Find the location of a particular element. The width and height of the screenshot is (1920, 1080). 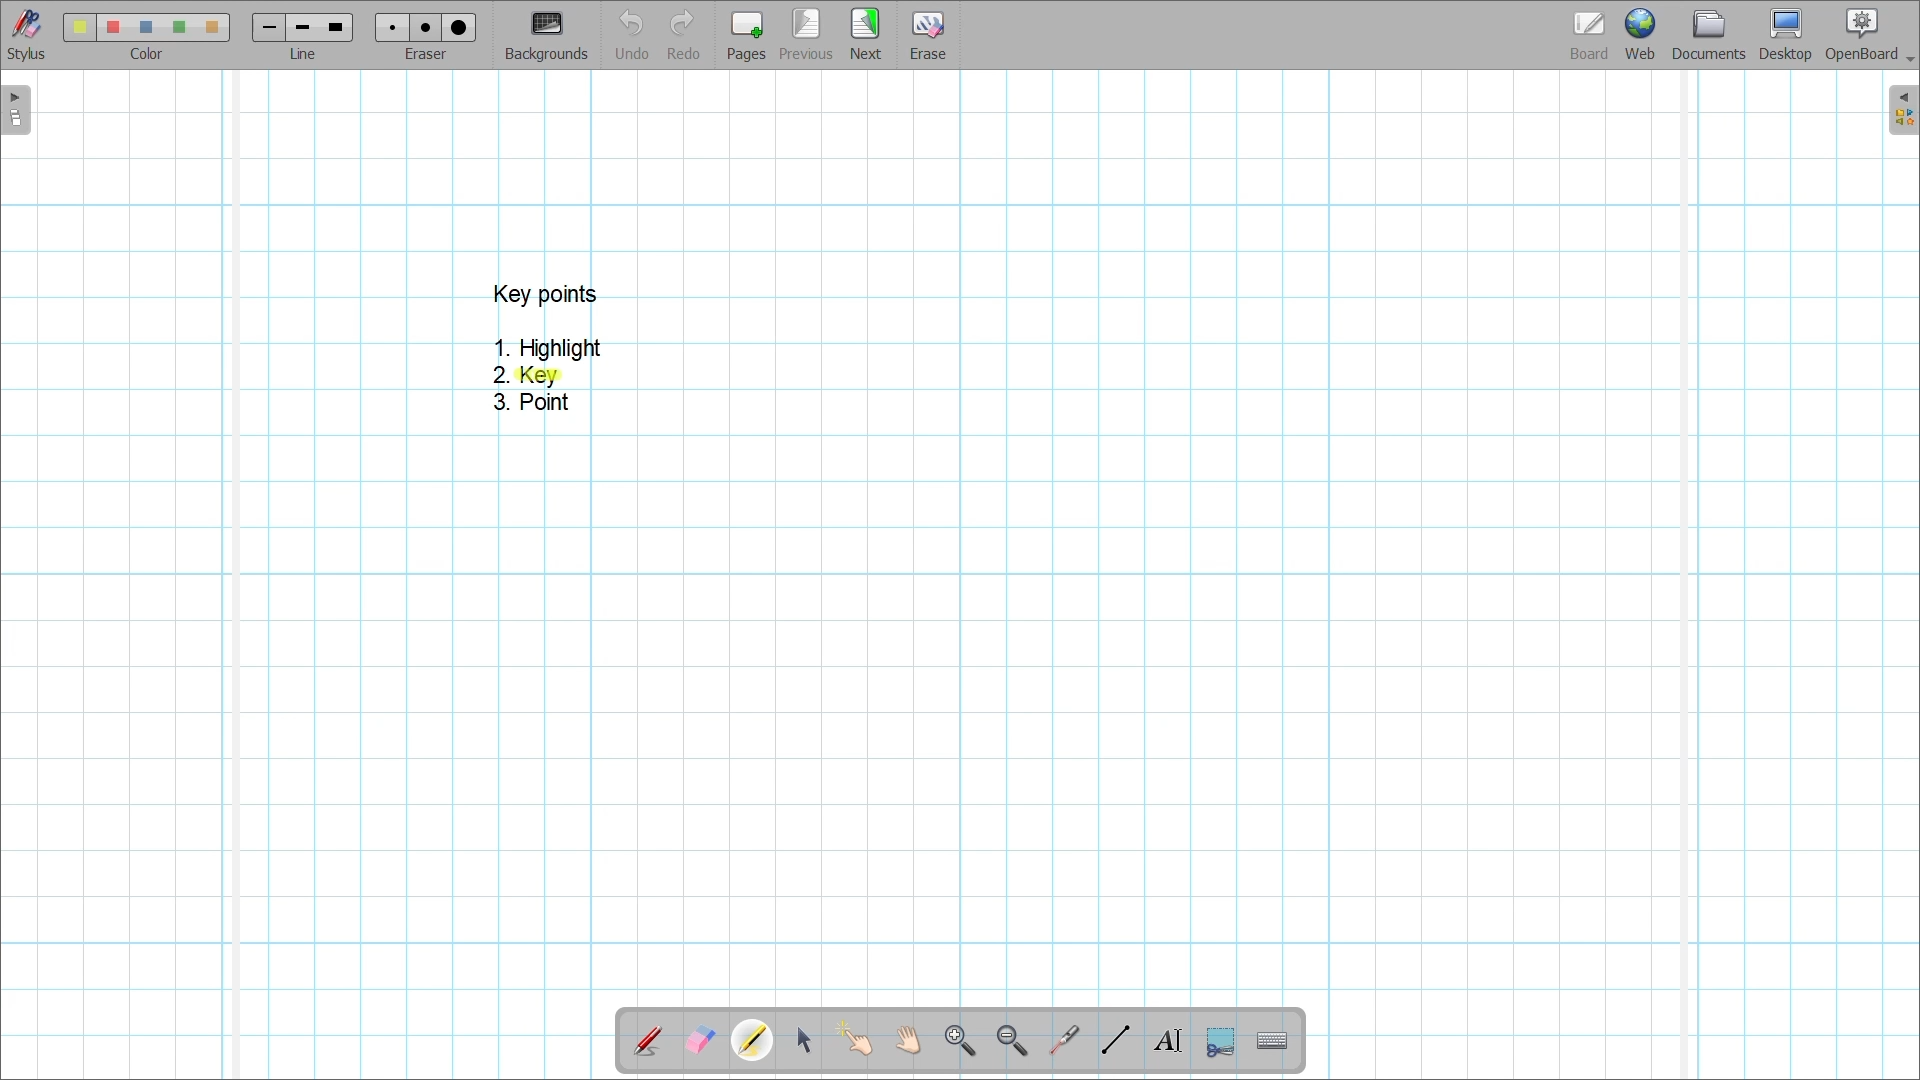

color3 is located at coordinates (147, 28).